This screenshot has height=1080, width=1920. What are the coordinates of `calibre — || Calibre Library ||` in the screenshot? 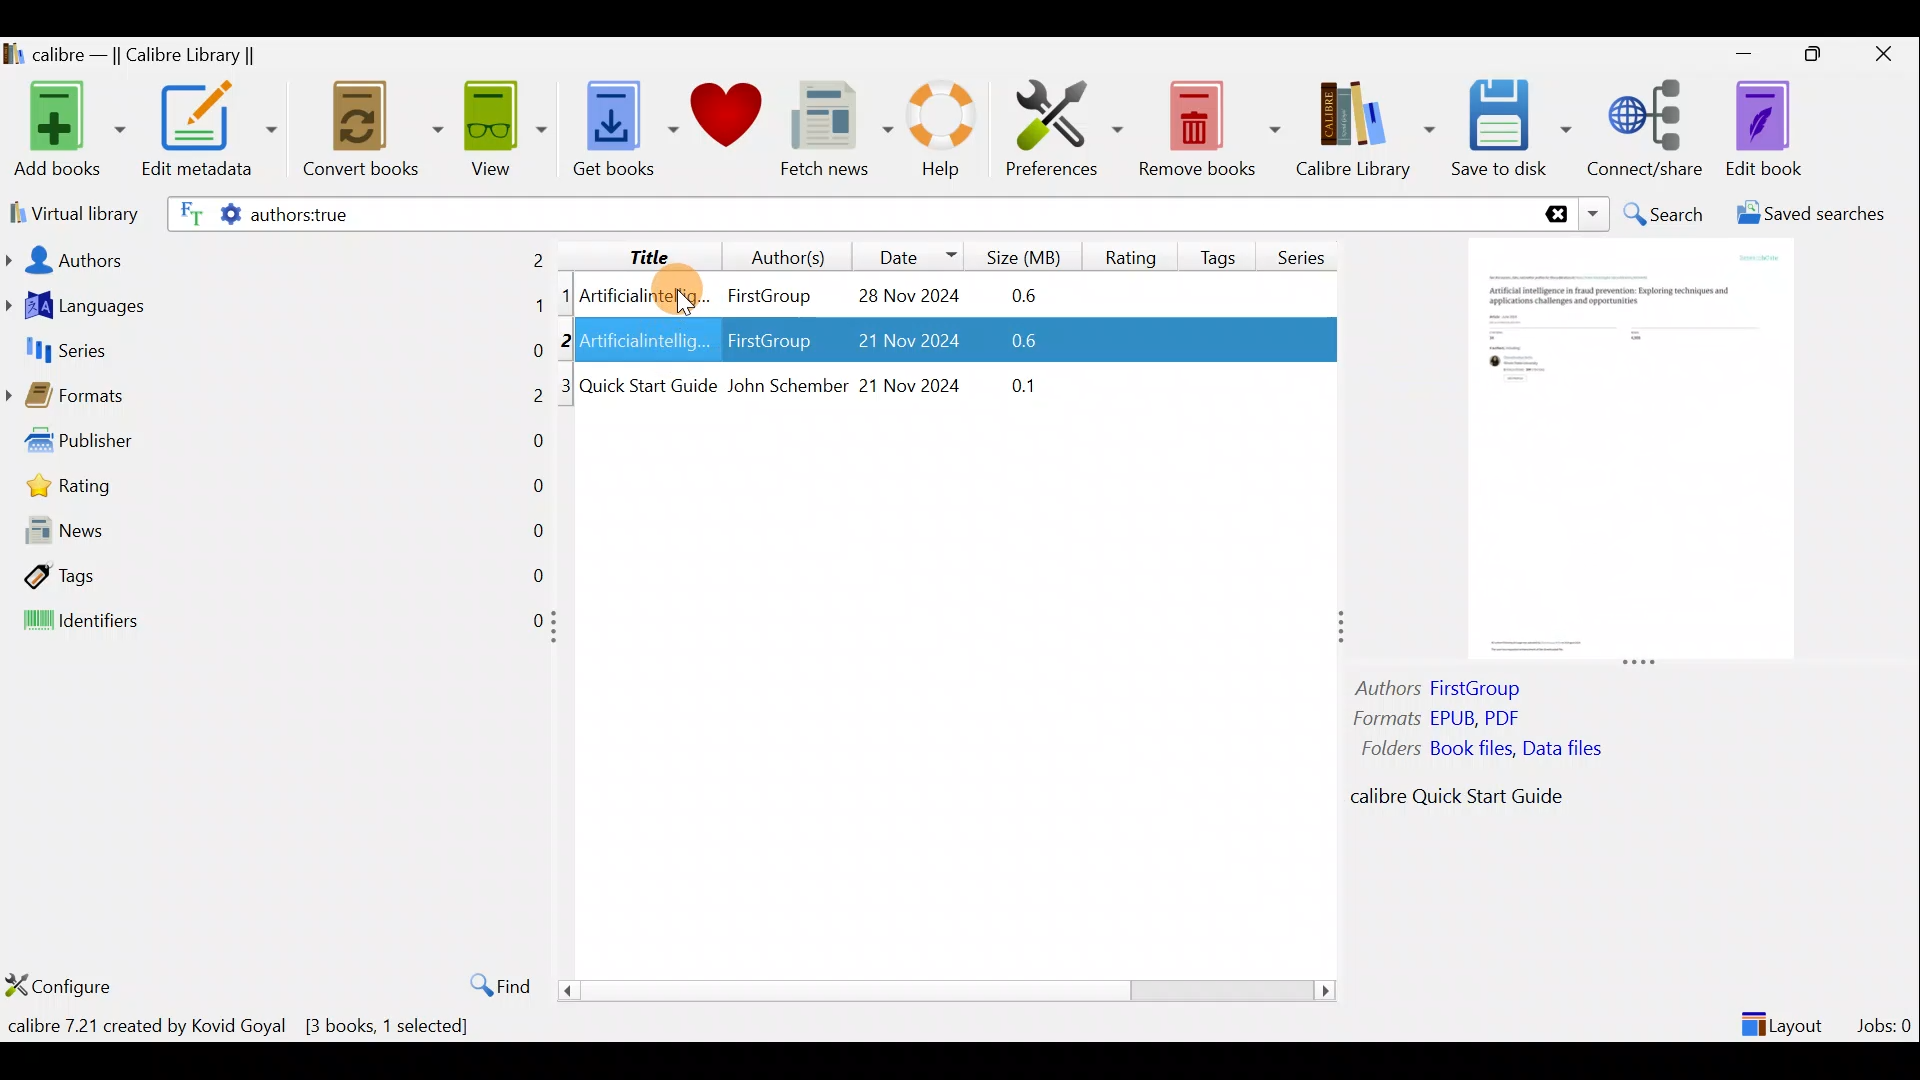 It's located at (133, 56).